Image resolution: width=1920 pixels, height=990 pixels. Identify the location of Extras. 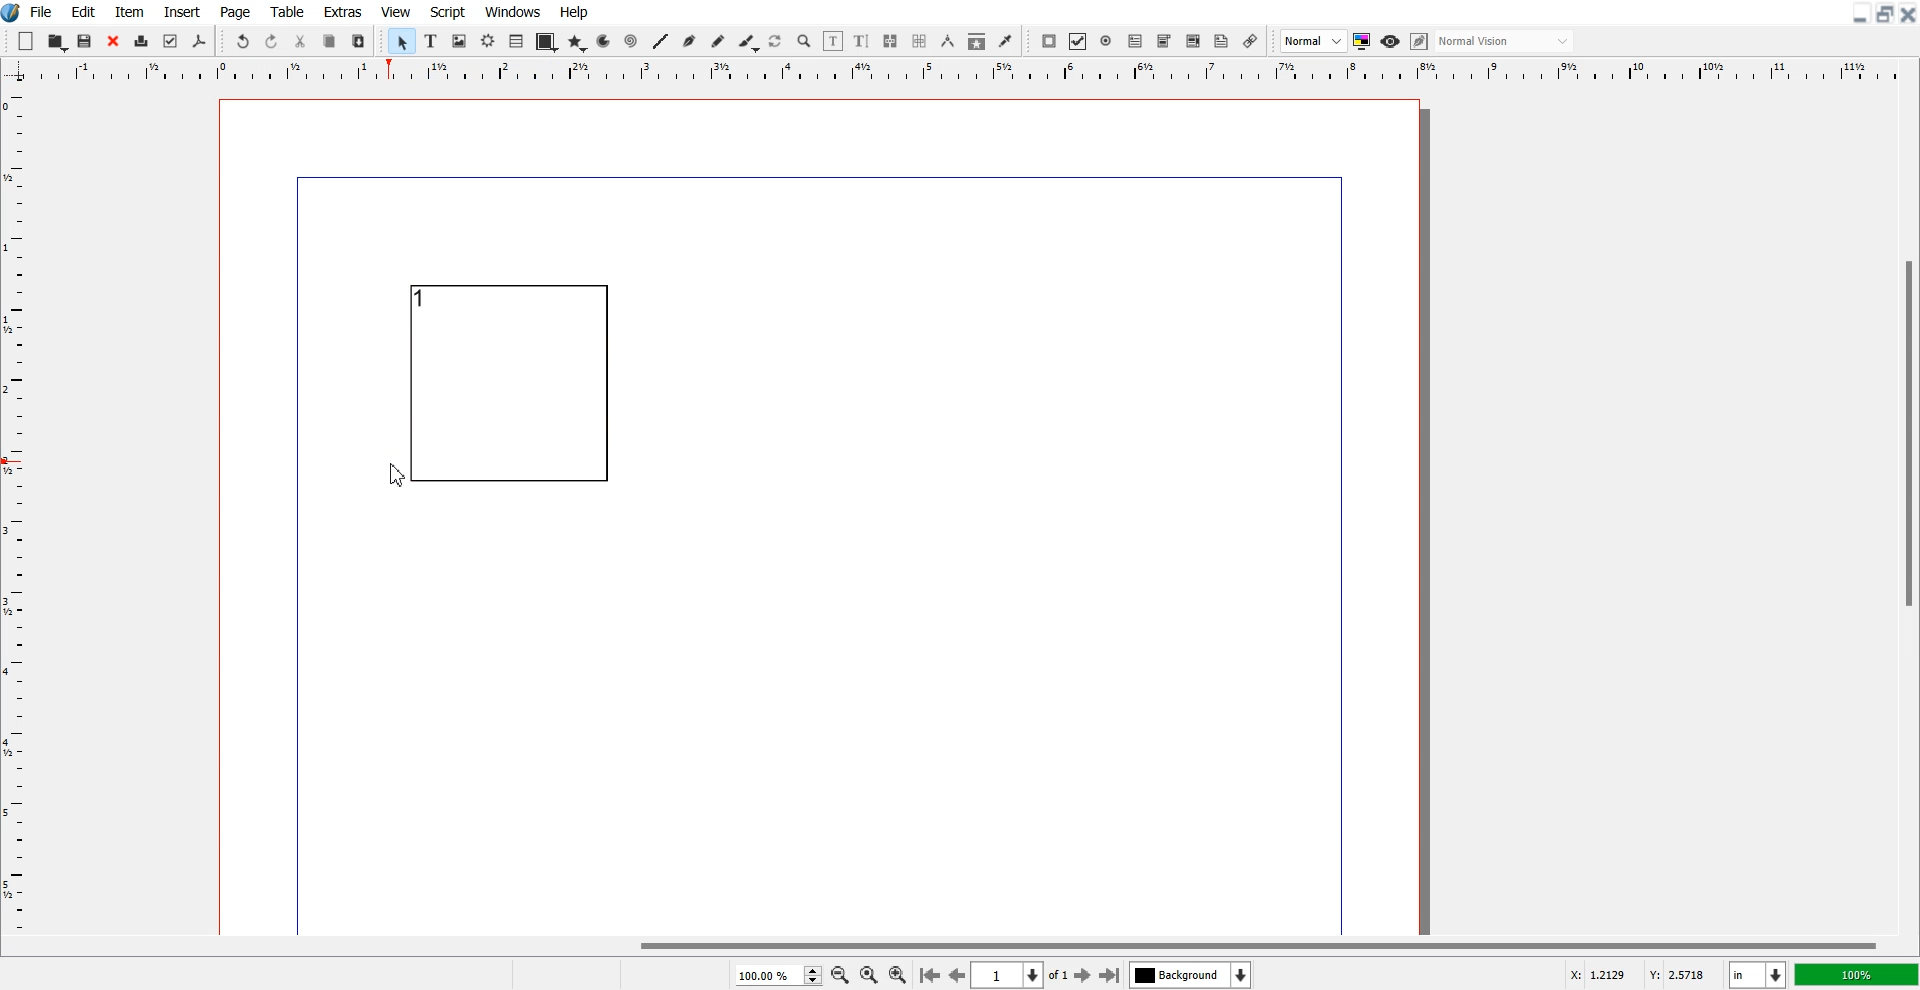
(343, 11).